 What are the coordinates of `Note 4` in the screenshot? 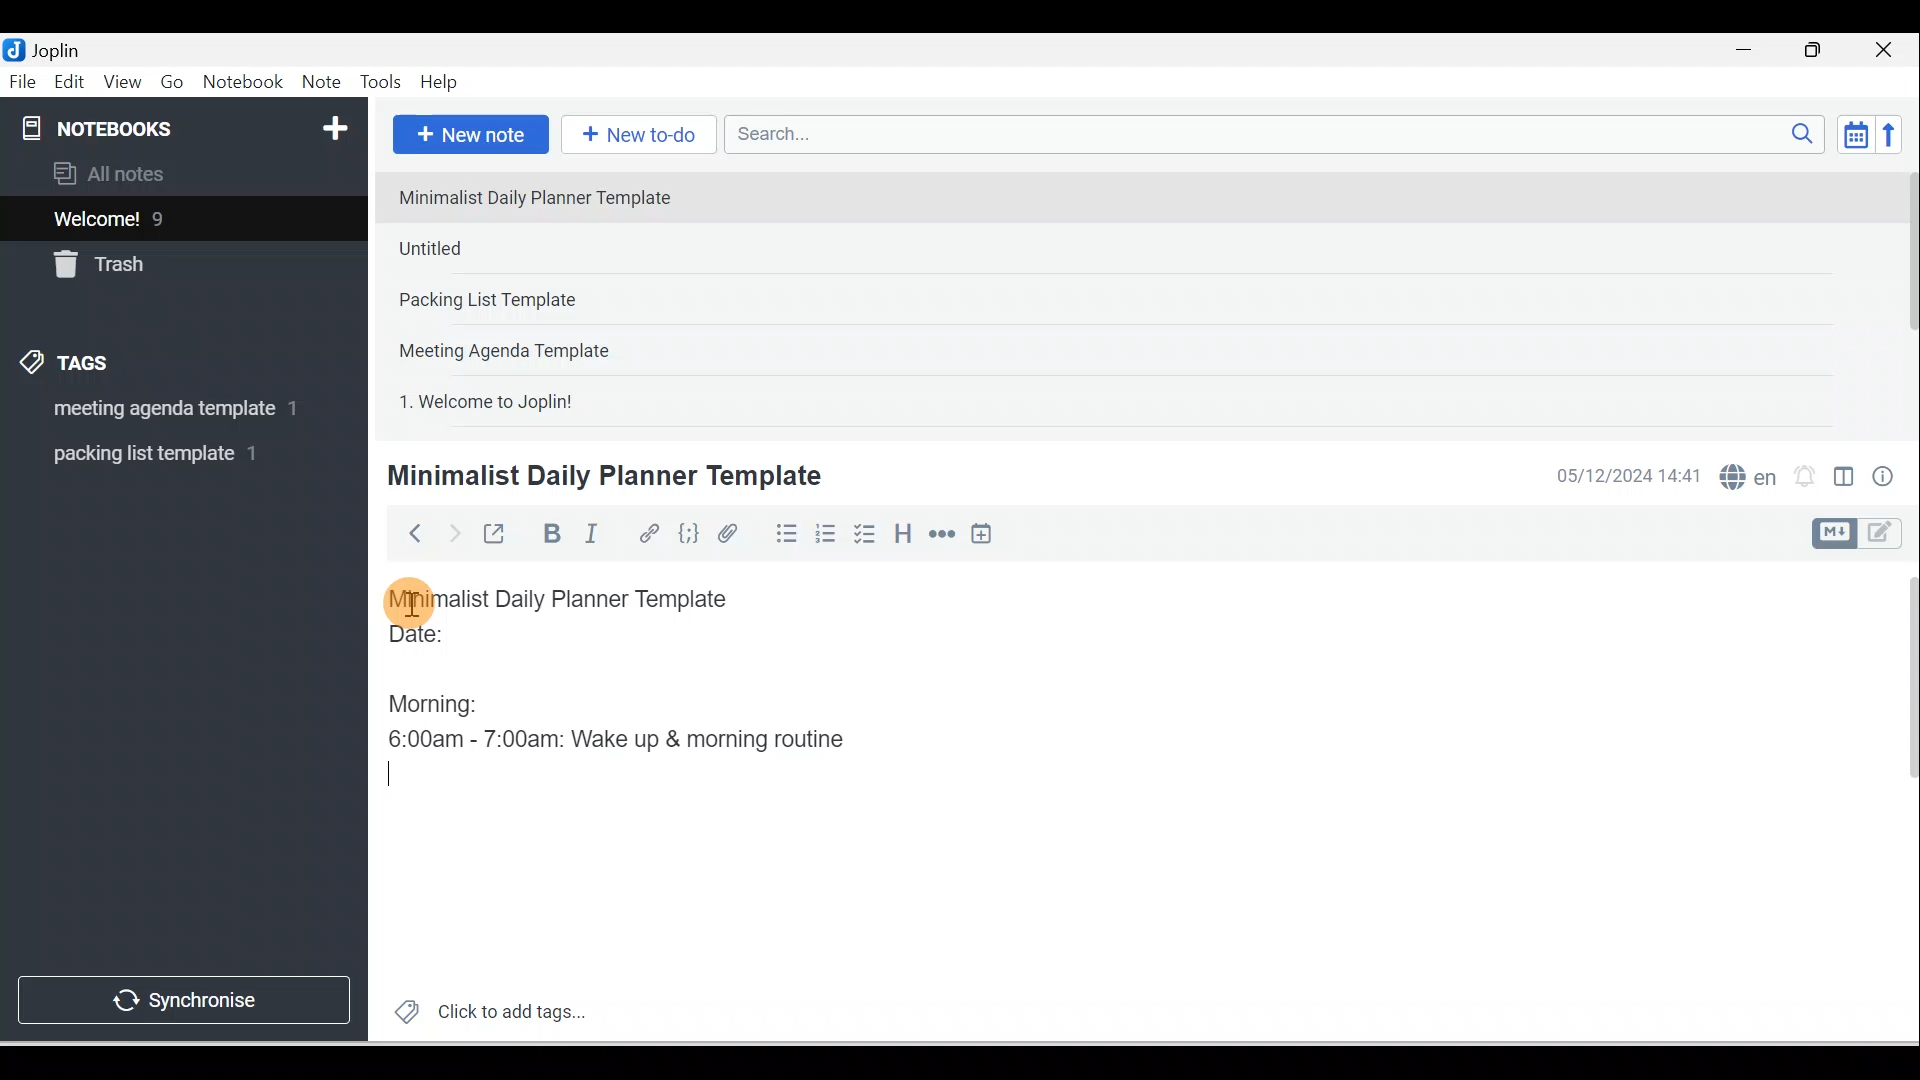 It's located at (532, 346).